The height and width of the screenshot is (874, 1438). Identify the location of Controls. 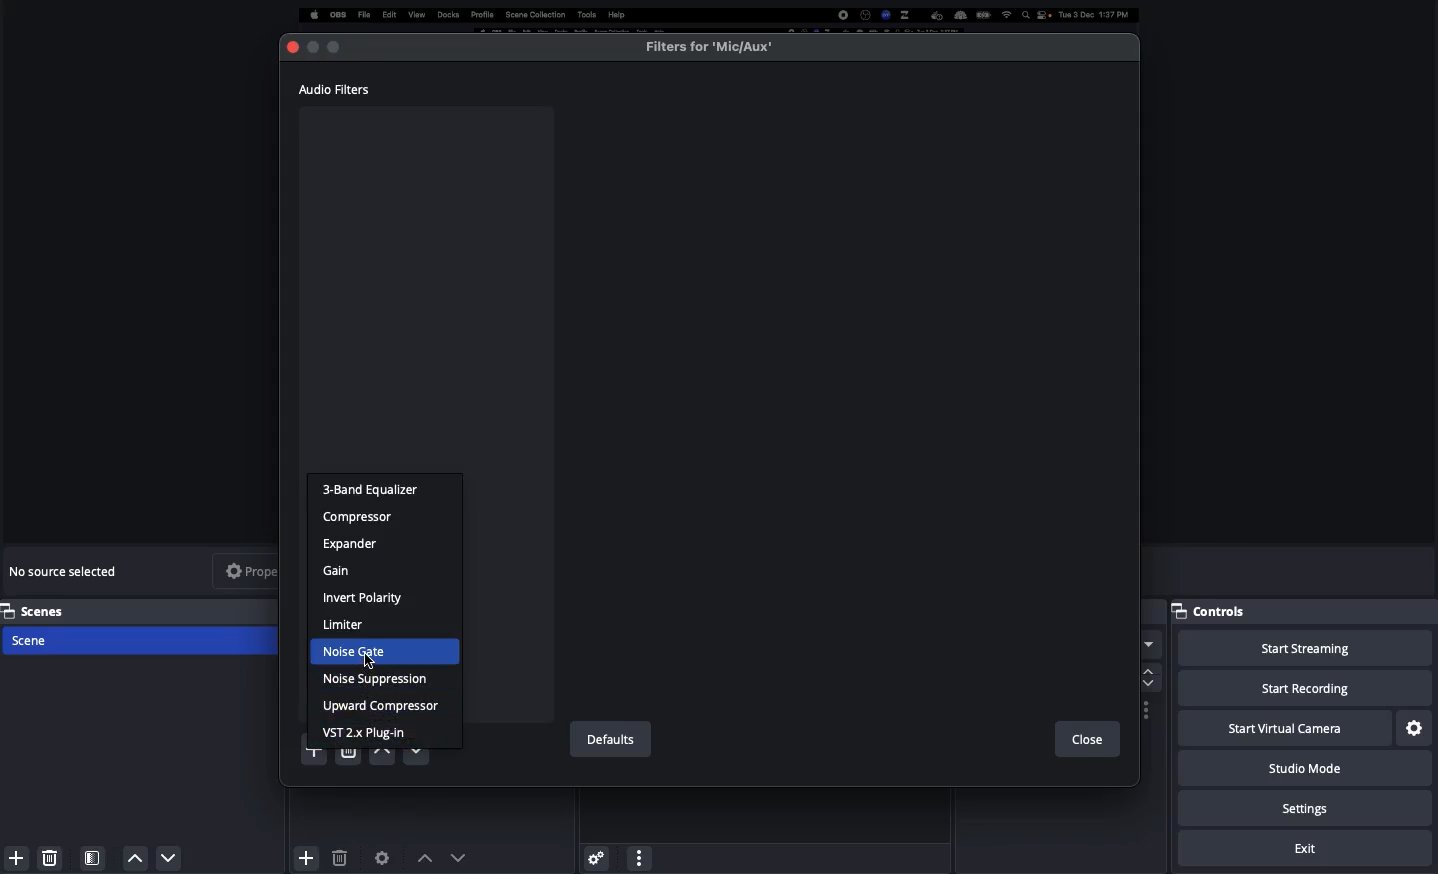
(1217, 611).